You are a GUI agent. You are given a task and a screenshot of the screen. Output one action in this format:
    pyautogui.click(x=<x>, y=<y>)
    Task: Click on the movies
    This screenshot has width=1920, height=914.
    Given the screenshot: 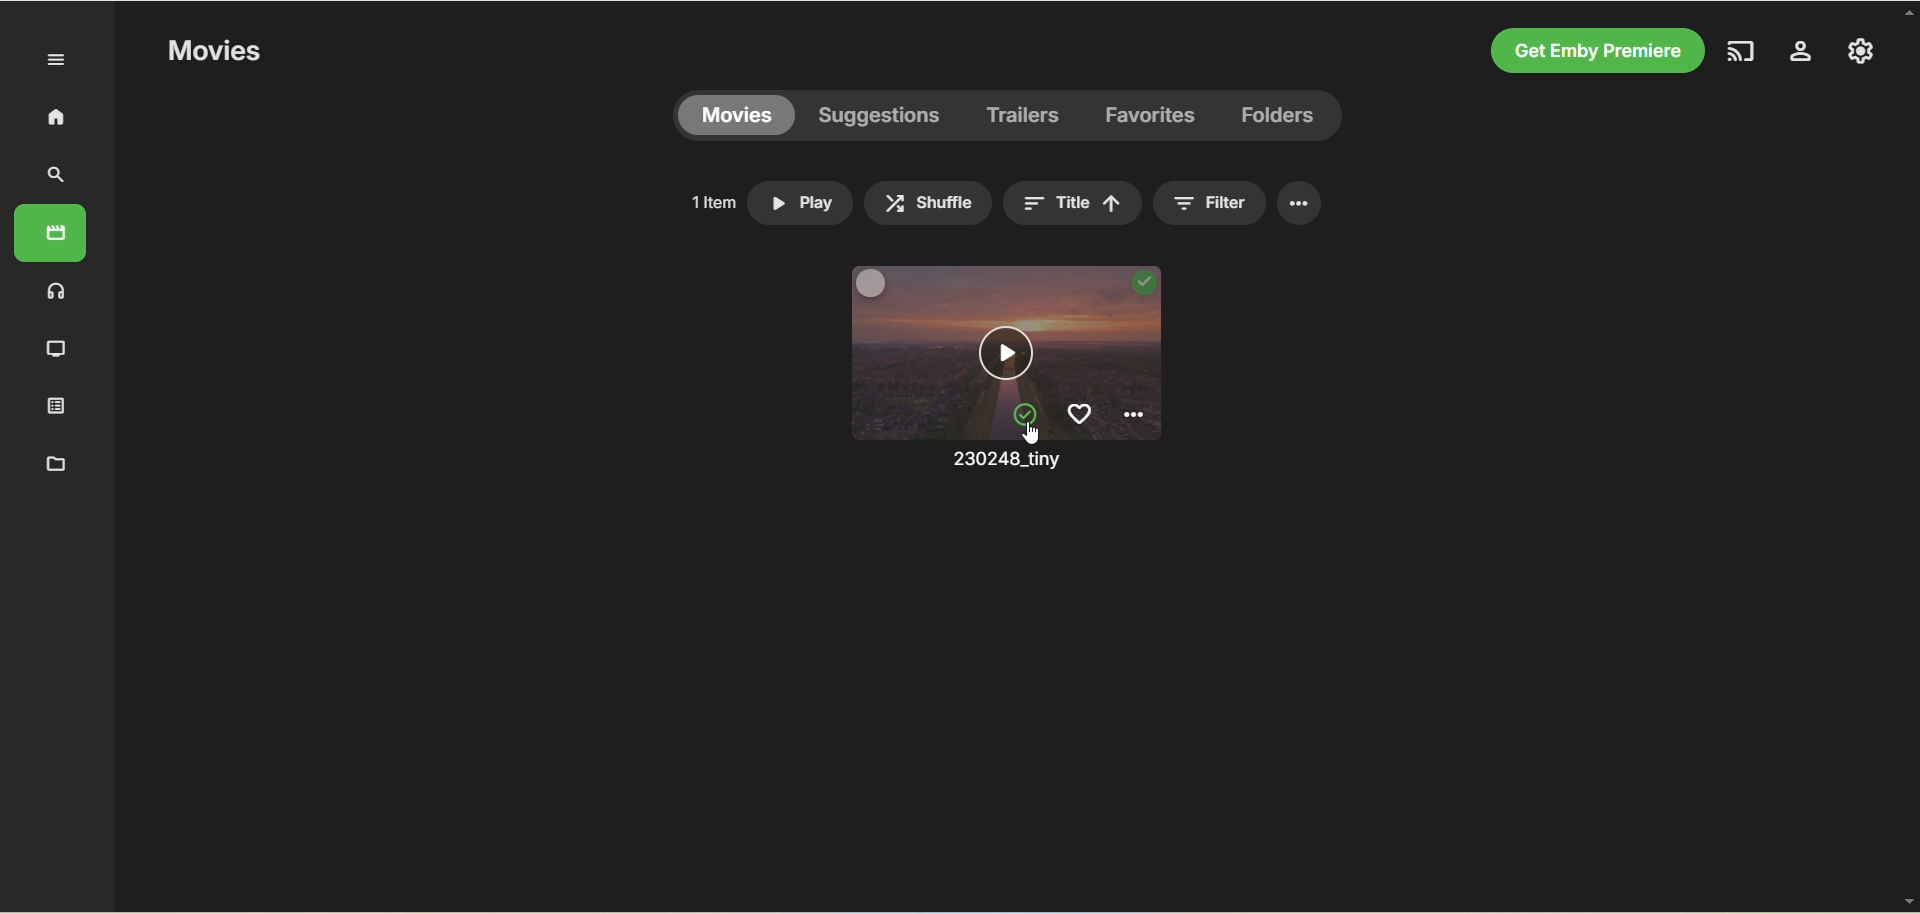 What is the action you would take?
    pyautogui.click(x=734, y=117)
    